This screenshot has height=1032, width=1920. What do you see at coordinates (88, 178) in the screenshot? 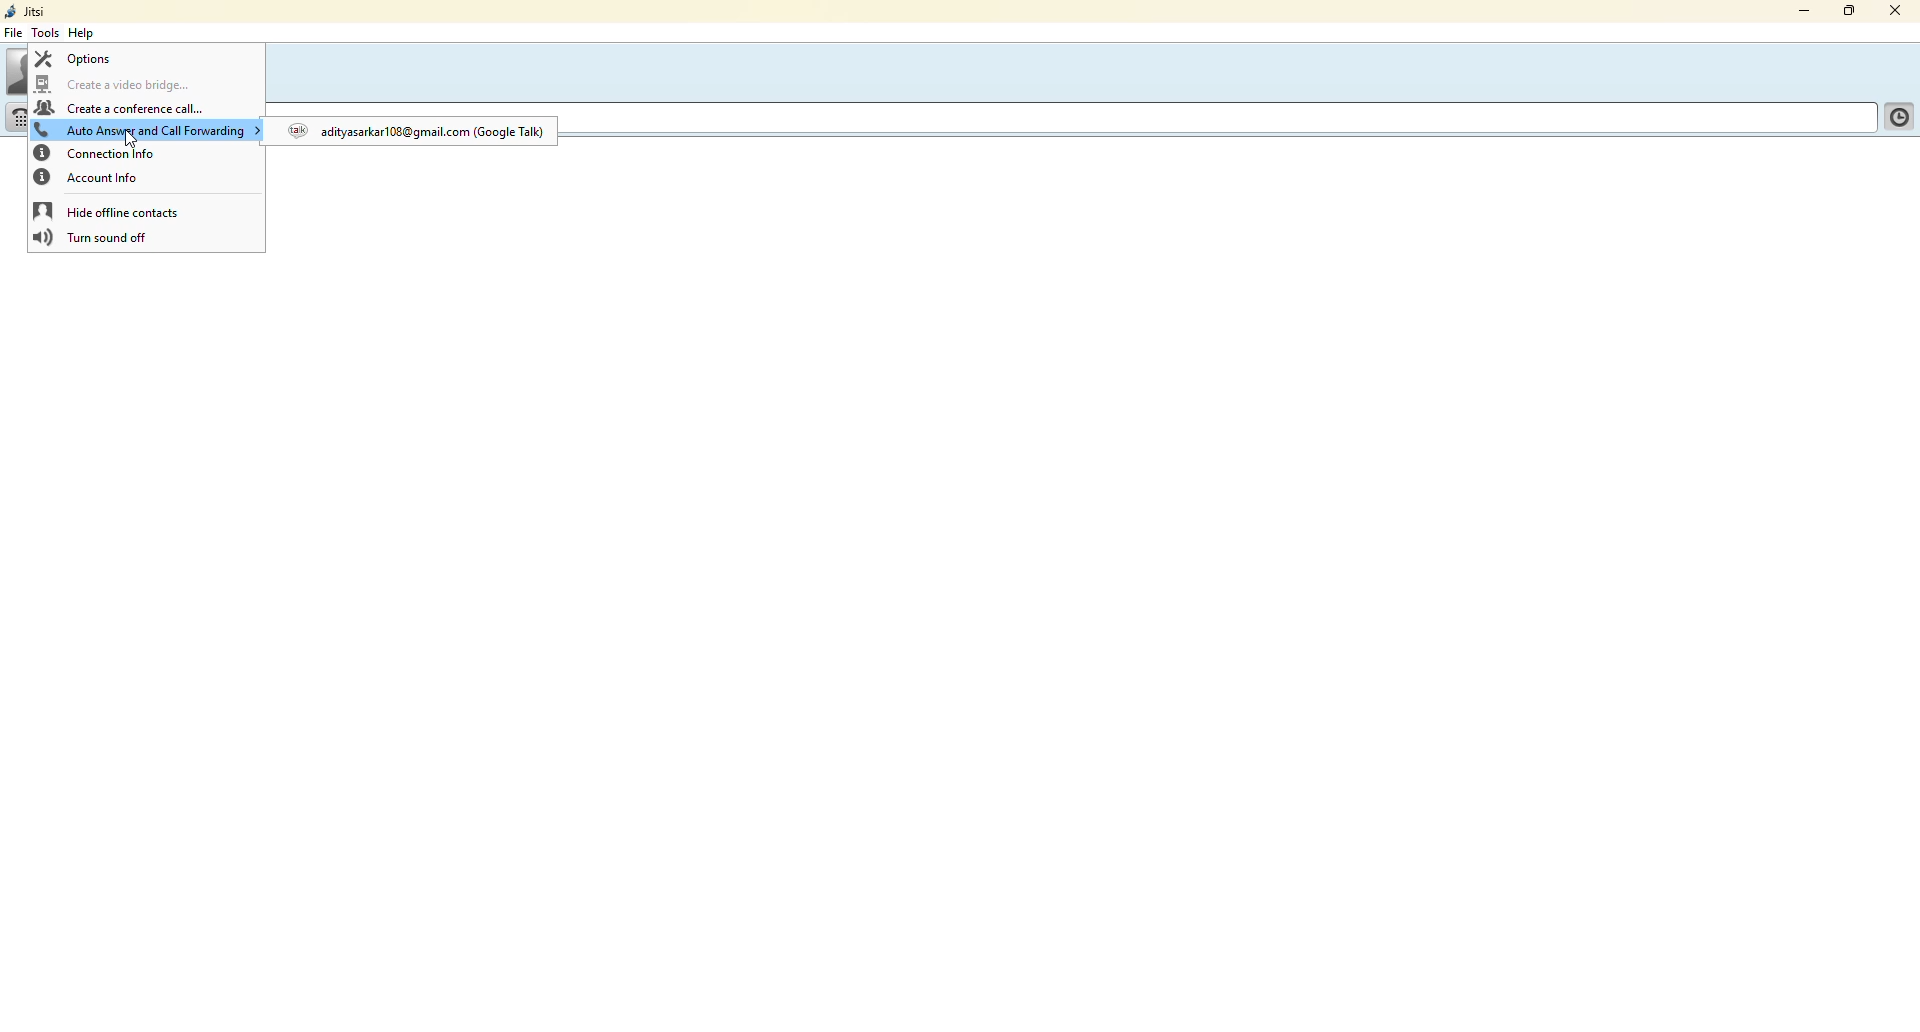
I see `account info` at bounding box center [88, 178].